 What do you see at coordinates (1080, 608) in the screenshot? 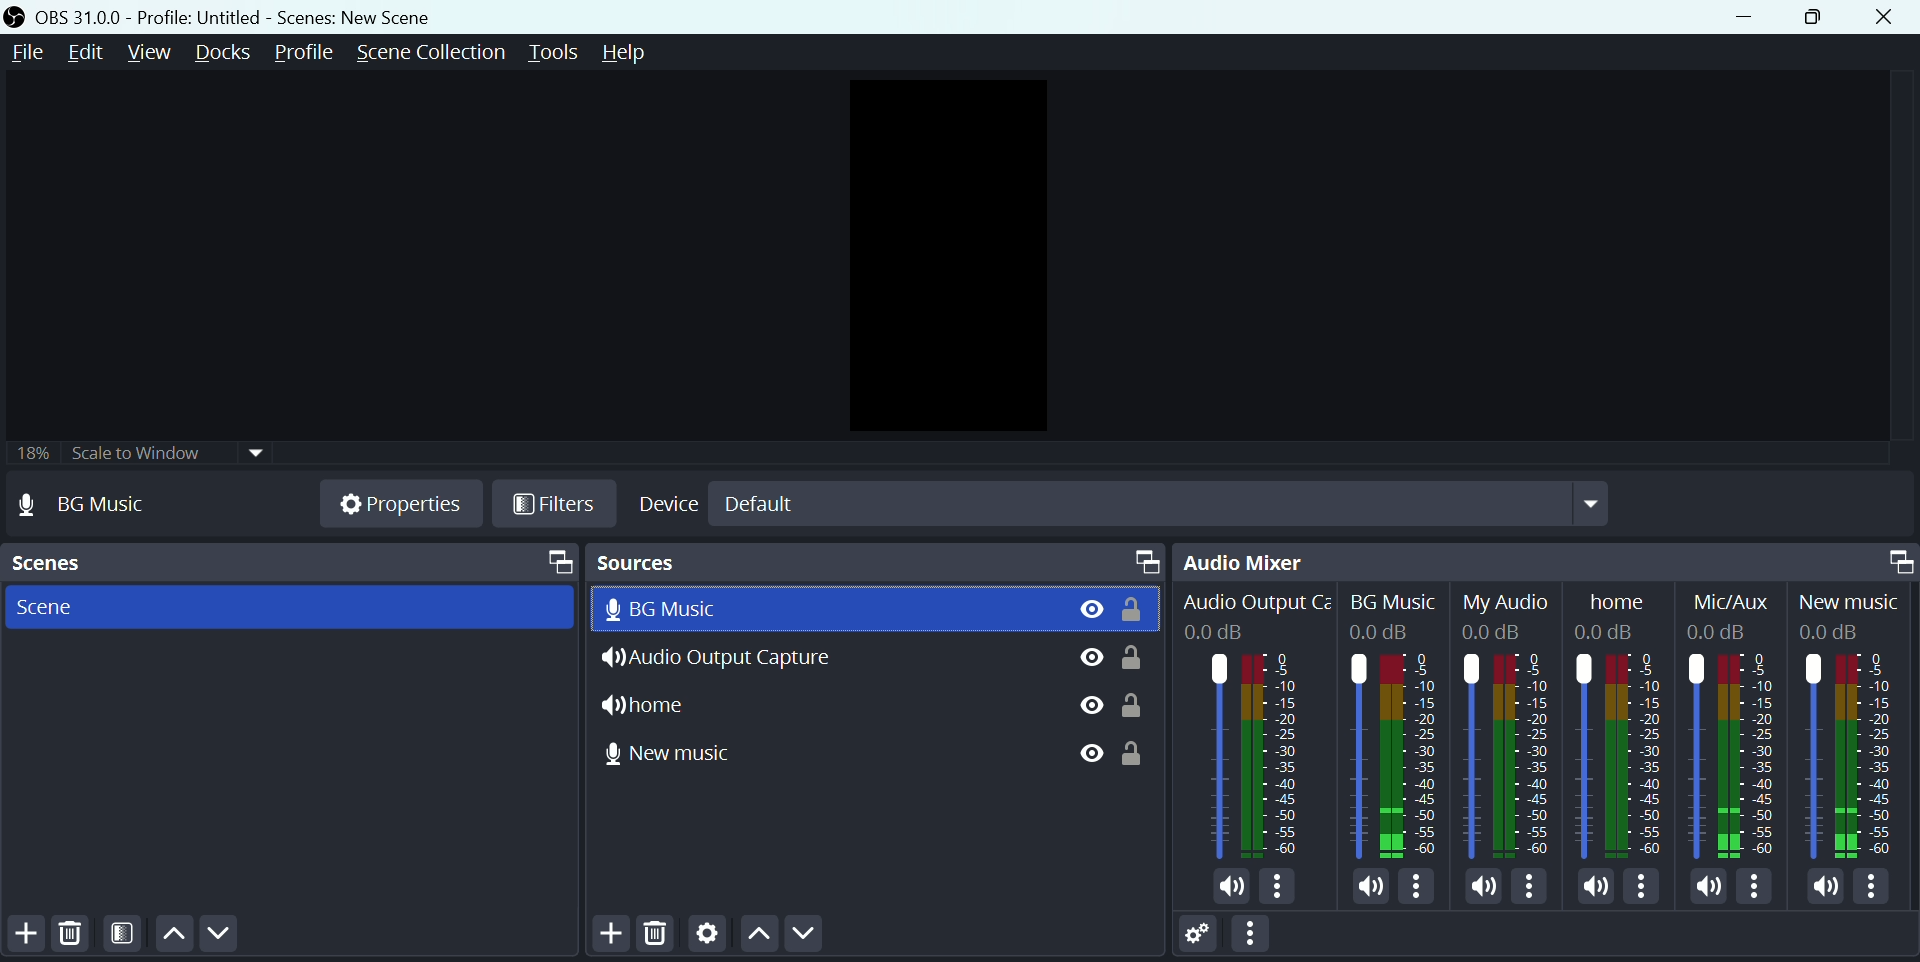
I see `View` at bounding box center [1080, 608].